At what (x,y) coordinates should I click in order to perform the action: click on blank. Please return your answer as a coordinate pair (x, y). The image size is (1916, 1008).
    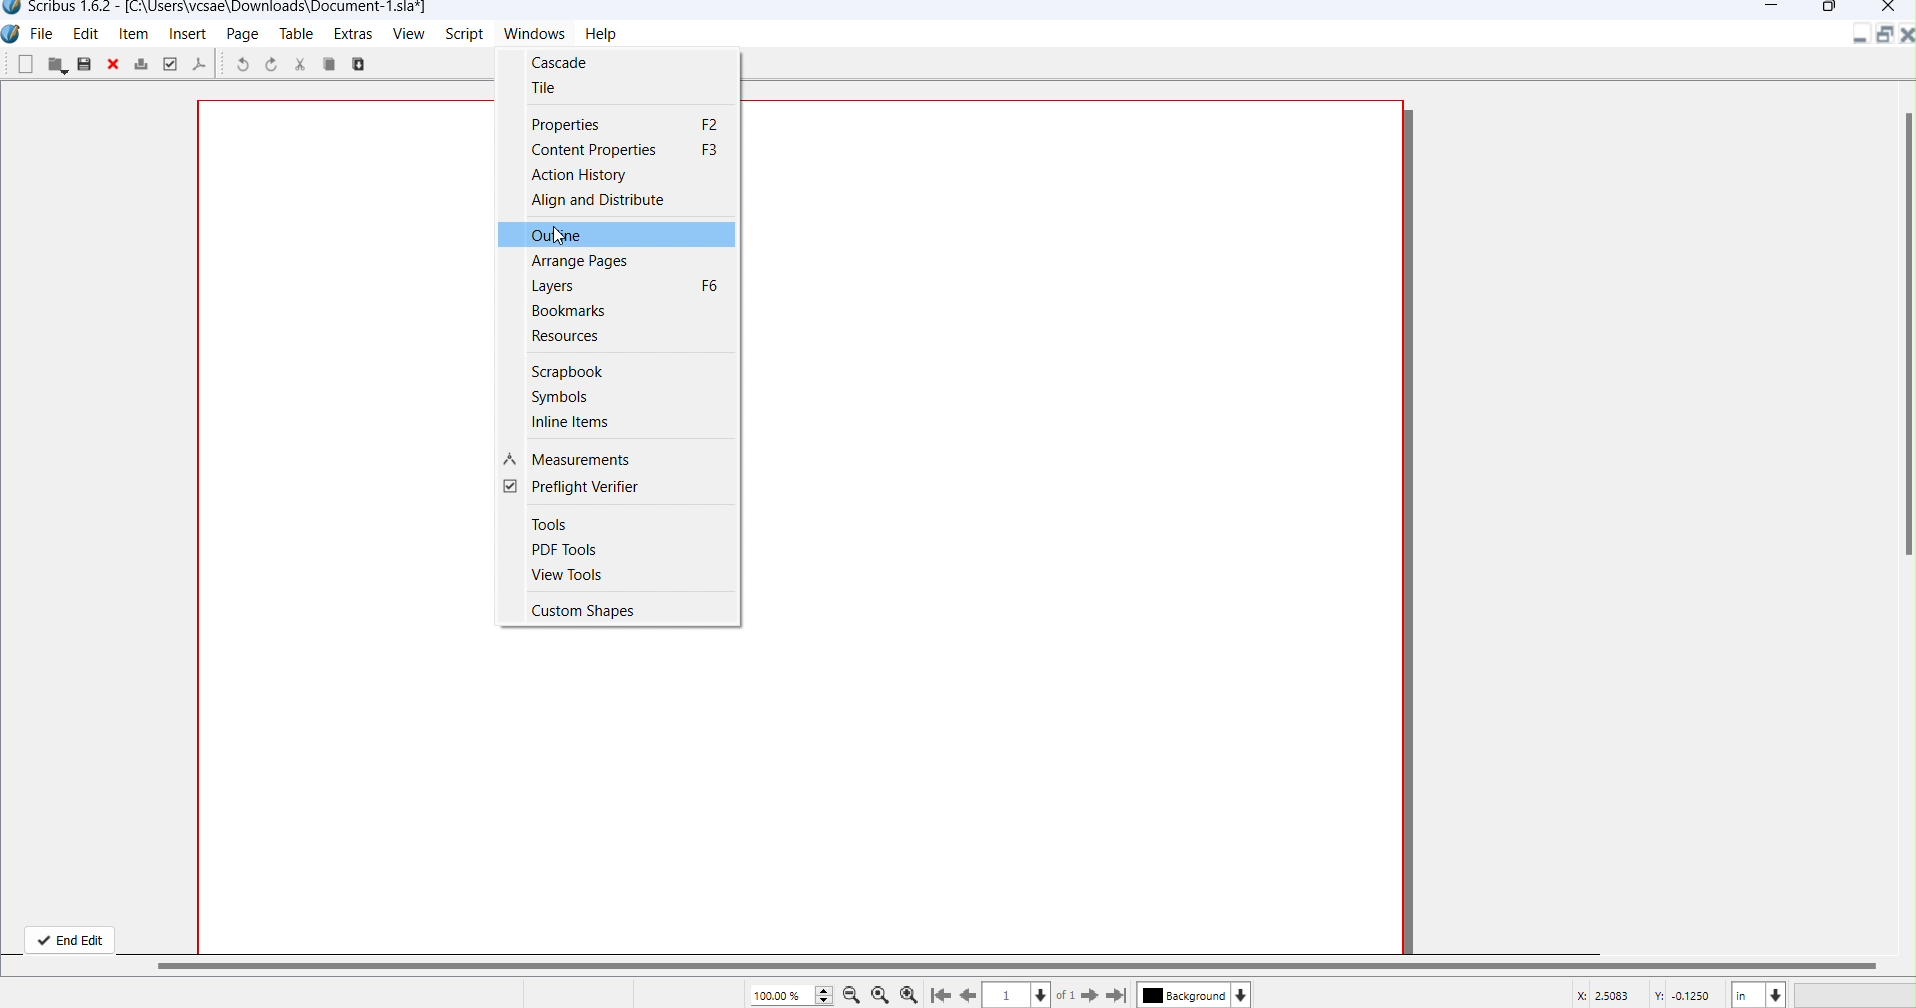
    Looking at the image, I should click on (25, 66).